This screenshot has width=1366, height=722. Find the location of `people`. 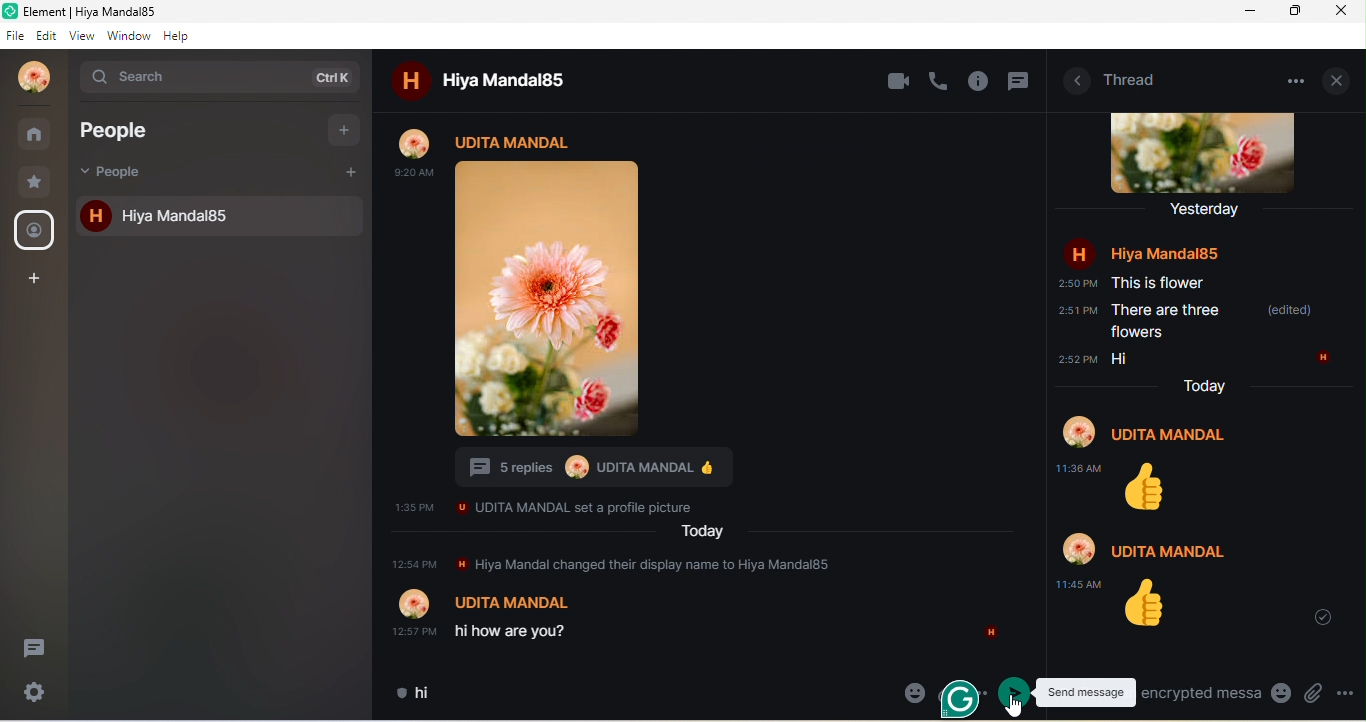

people is located at coordinates (36, 231).